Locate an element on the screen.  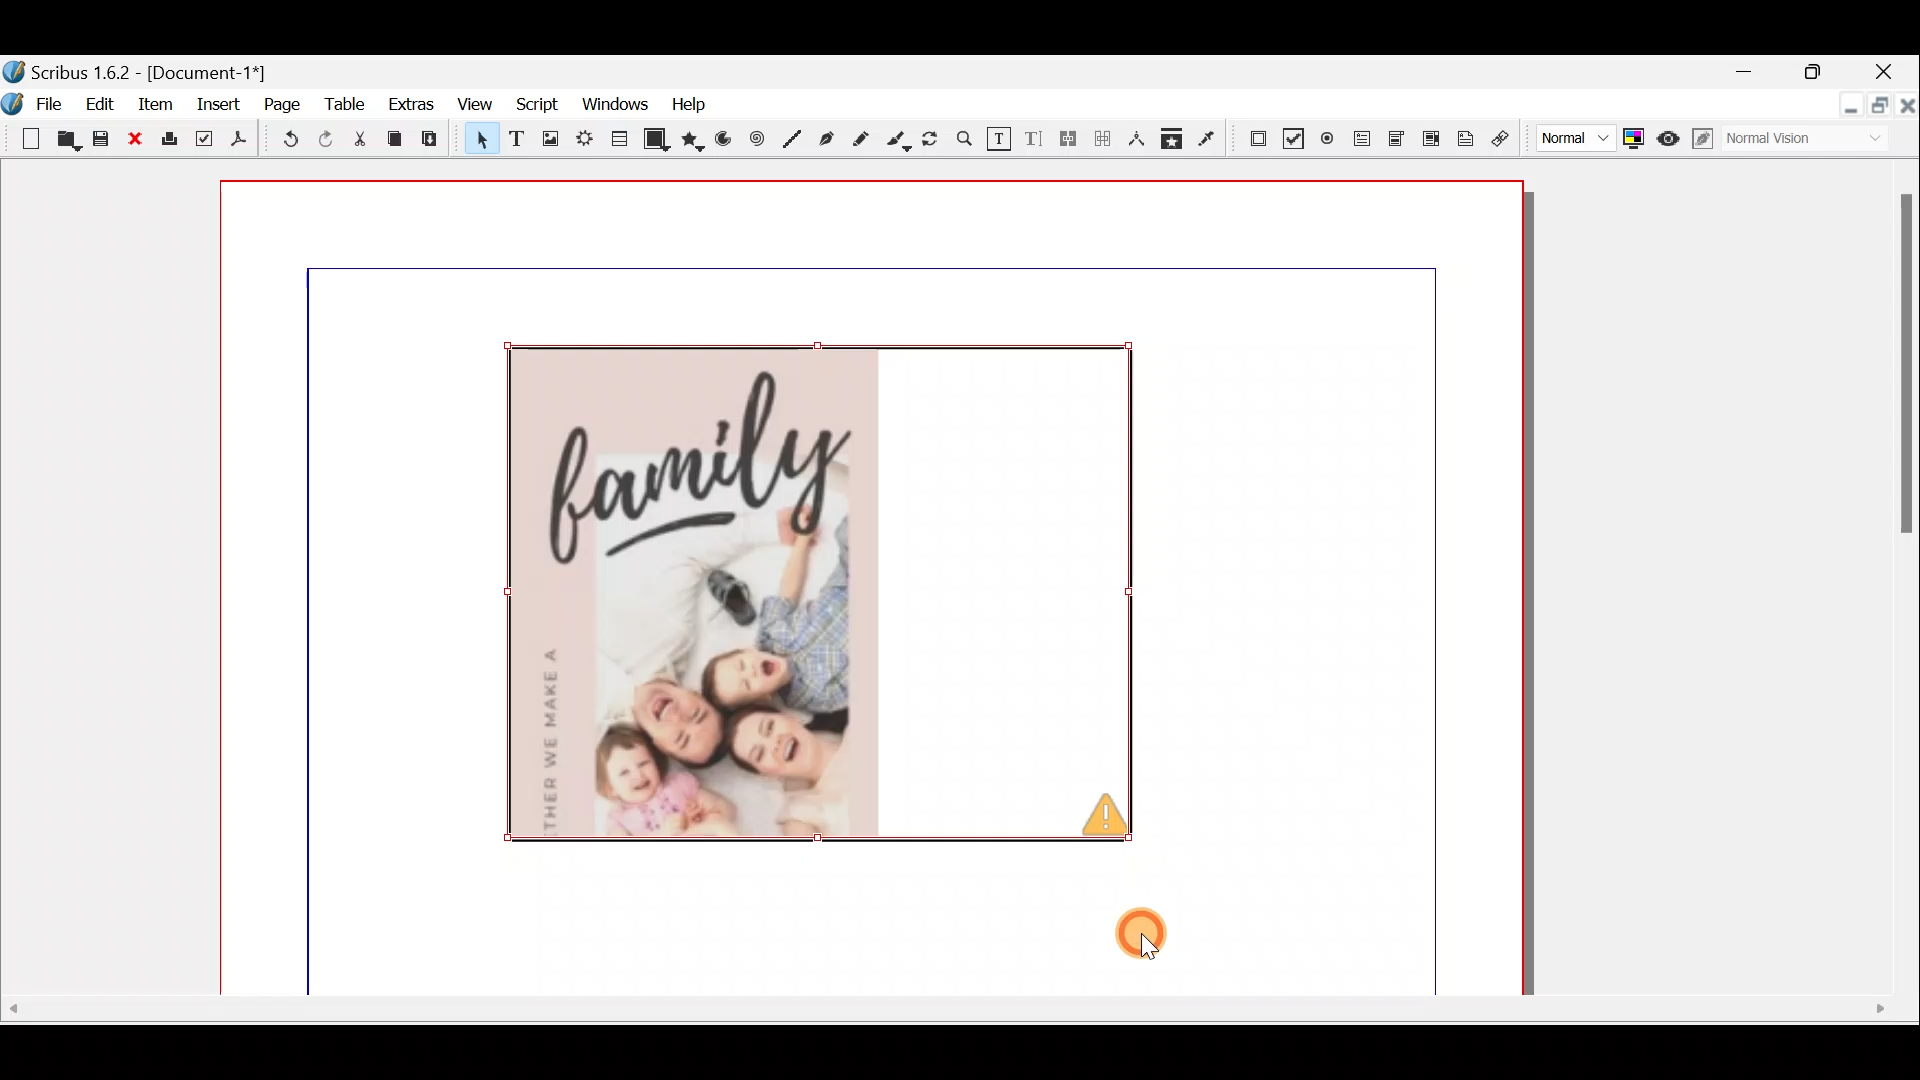
Edit in preview mode is located at coordinates (1707, 139).